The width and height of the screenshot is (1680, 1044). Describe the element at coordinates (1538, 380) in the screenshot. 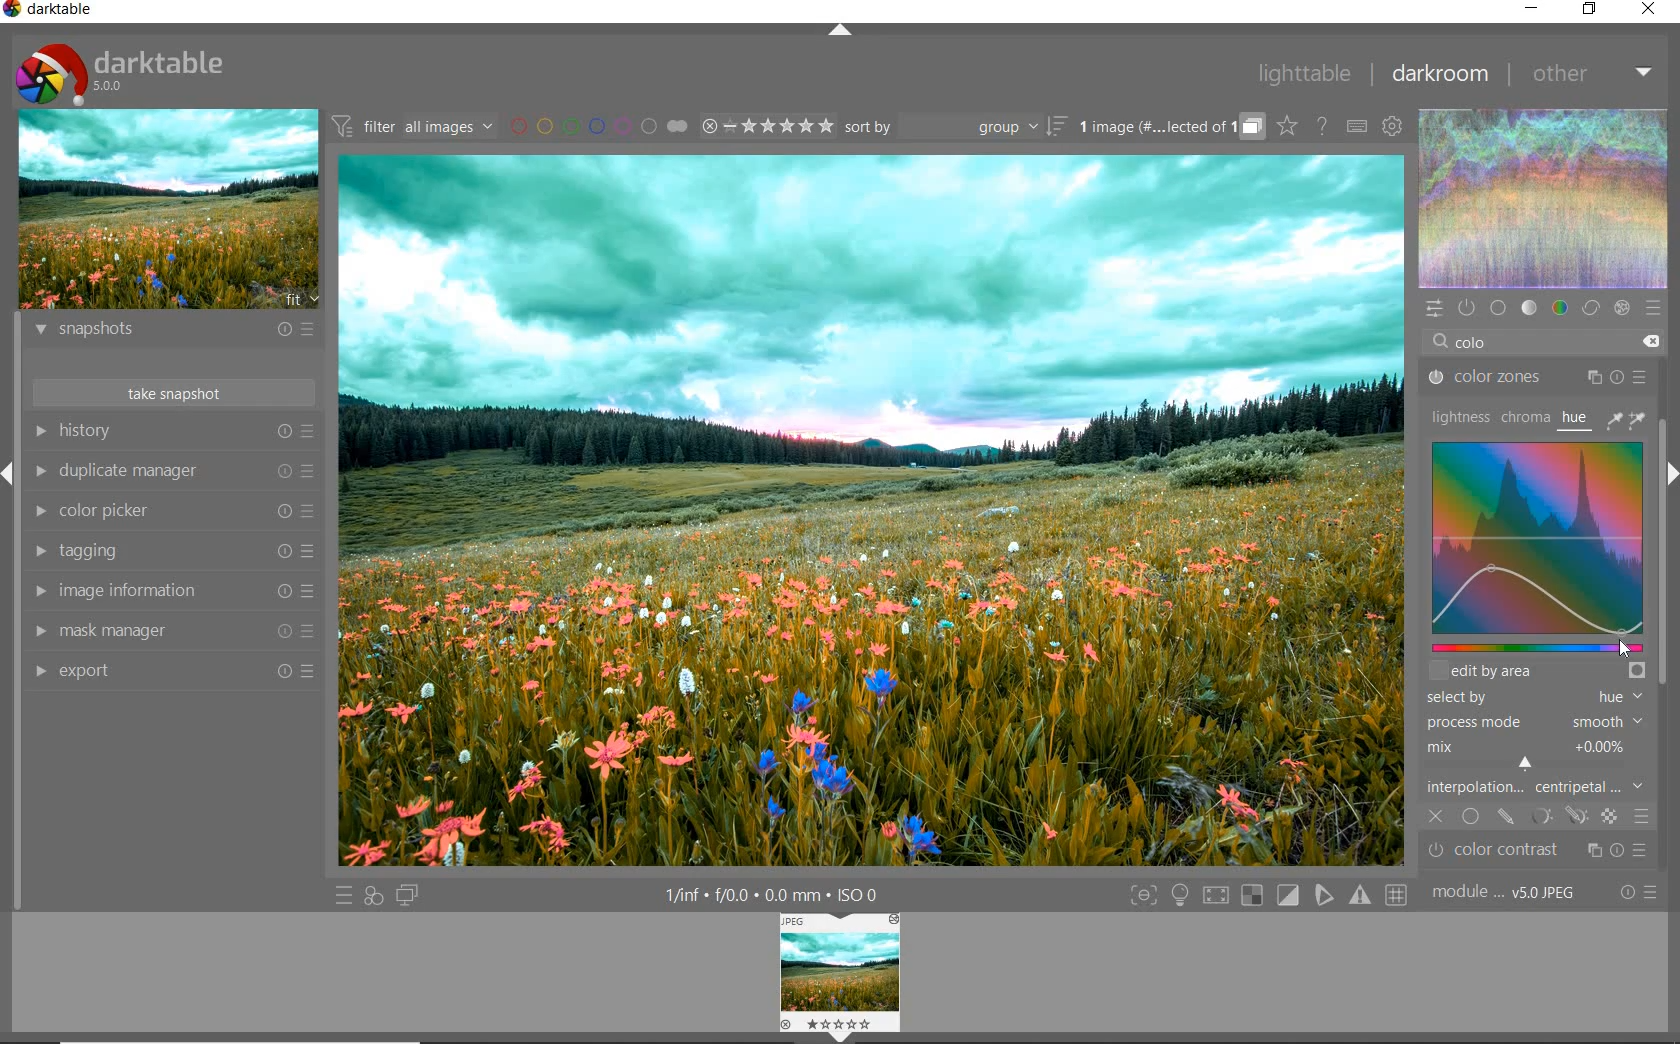

I see `color zones` at that location.